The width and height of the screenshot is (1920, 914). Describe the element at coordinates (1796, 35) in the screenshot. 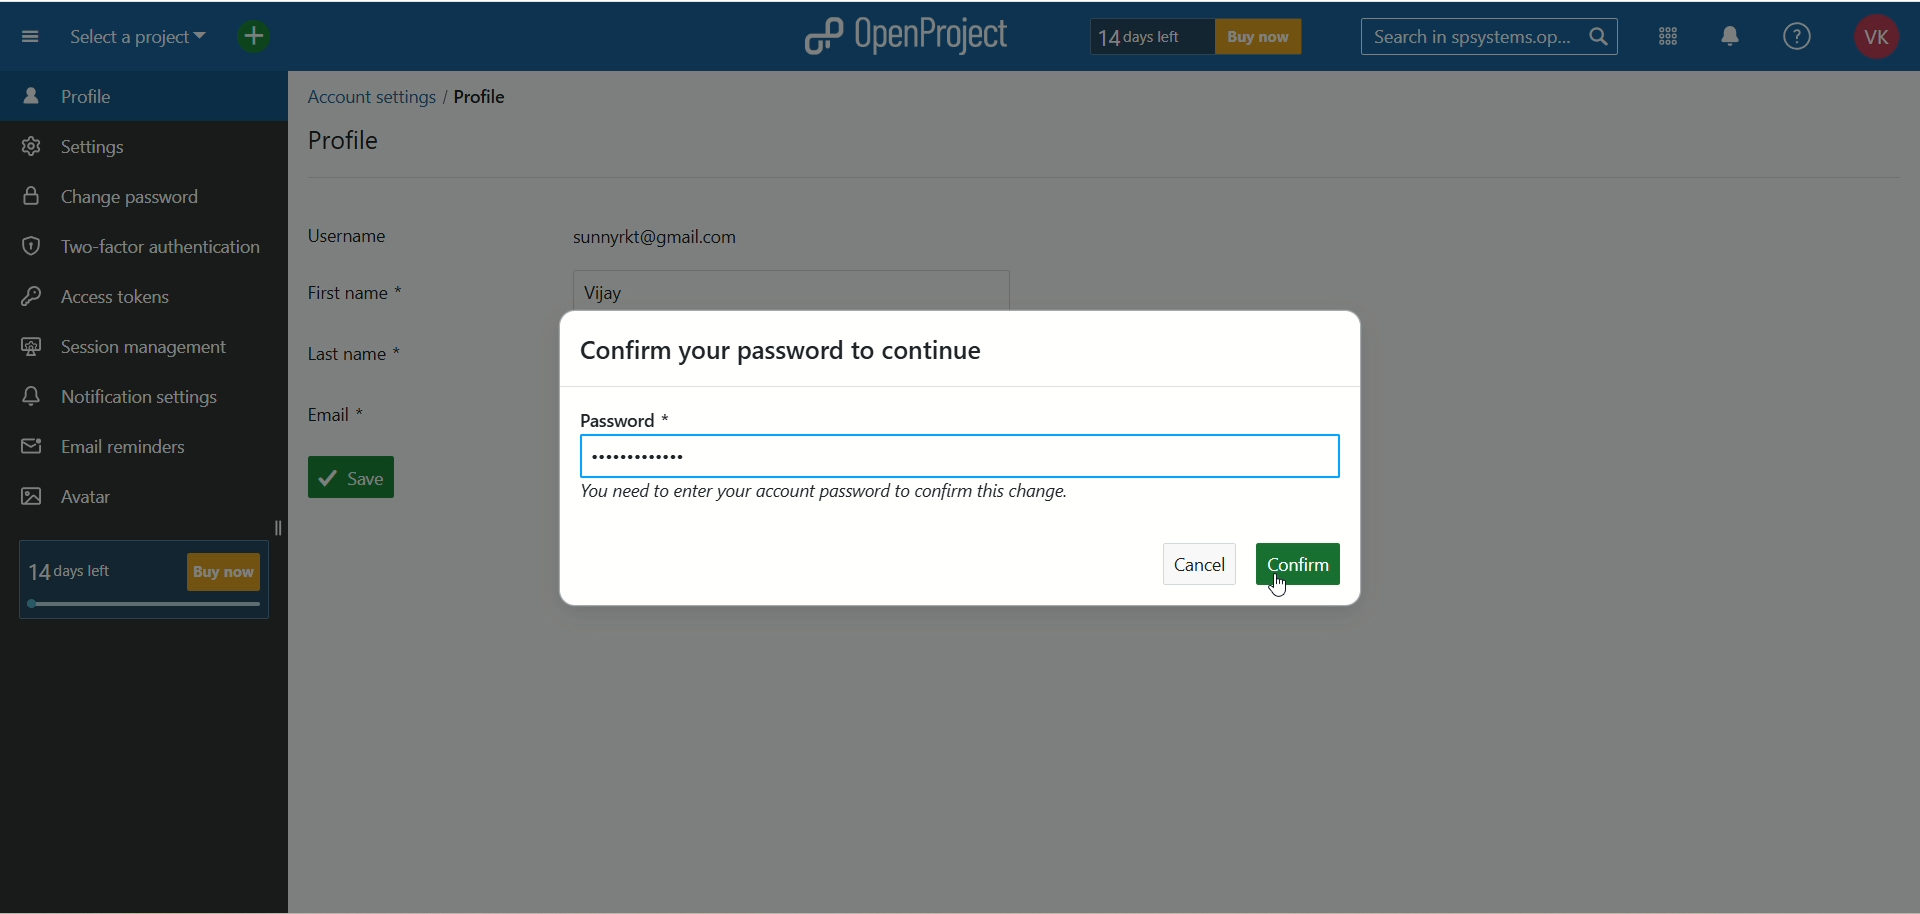

I see `help` at that location.